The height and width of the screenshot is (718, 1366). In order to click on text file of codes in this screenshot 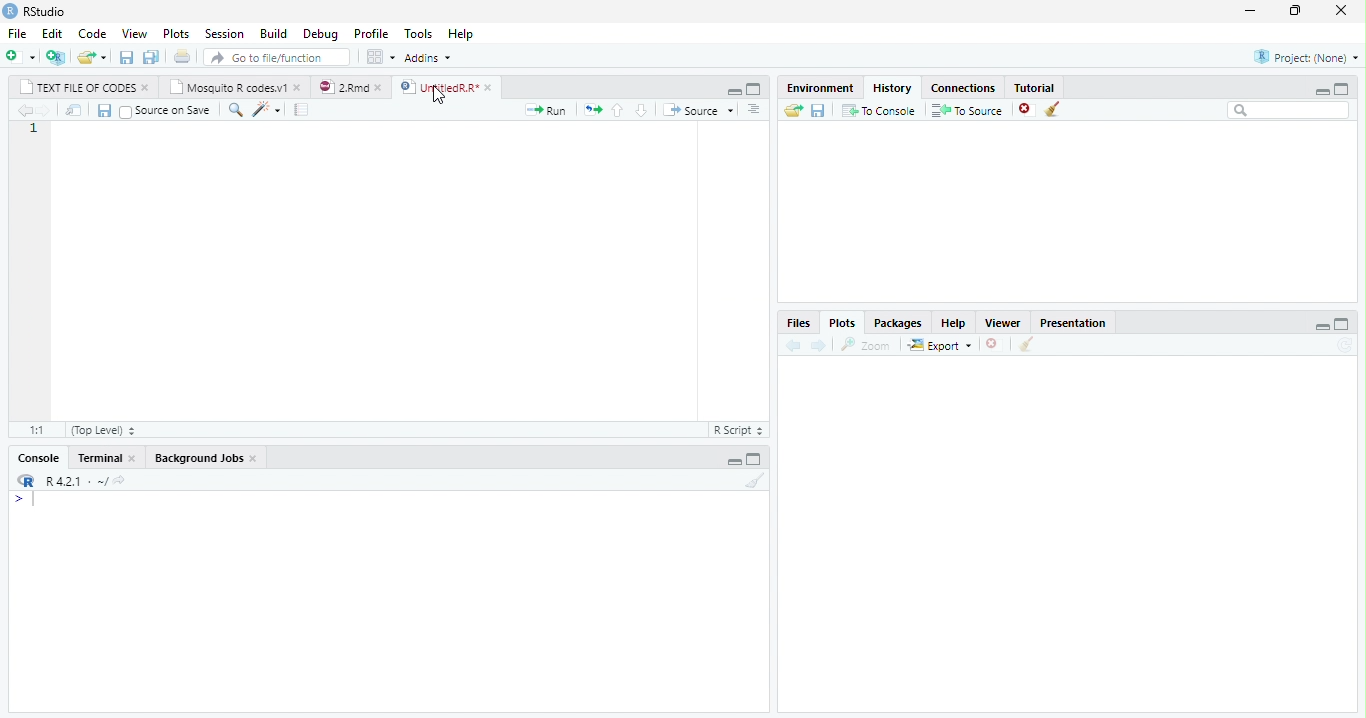, I will do `click(78, 88)`.